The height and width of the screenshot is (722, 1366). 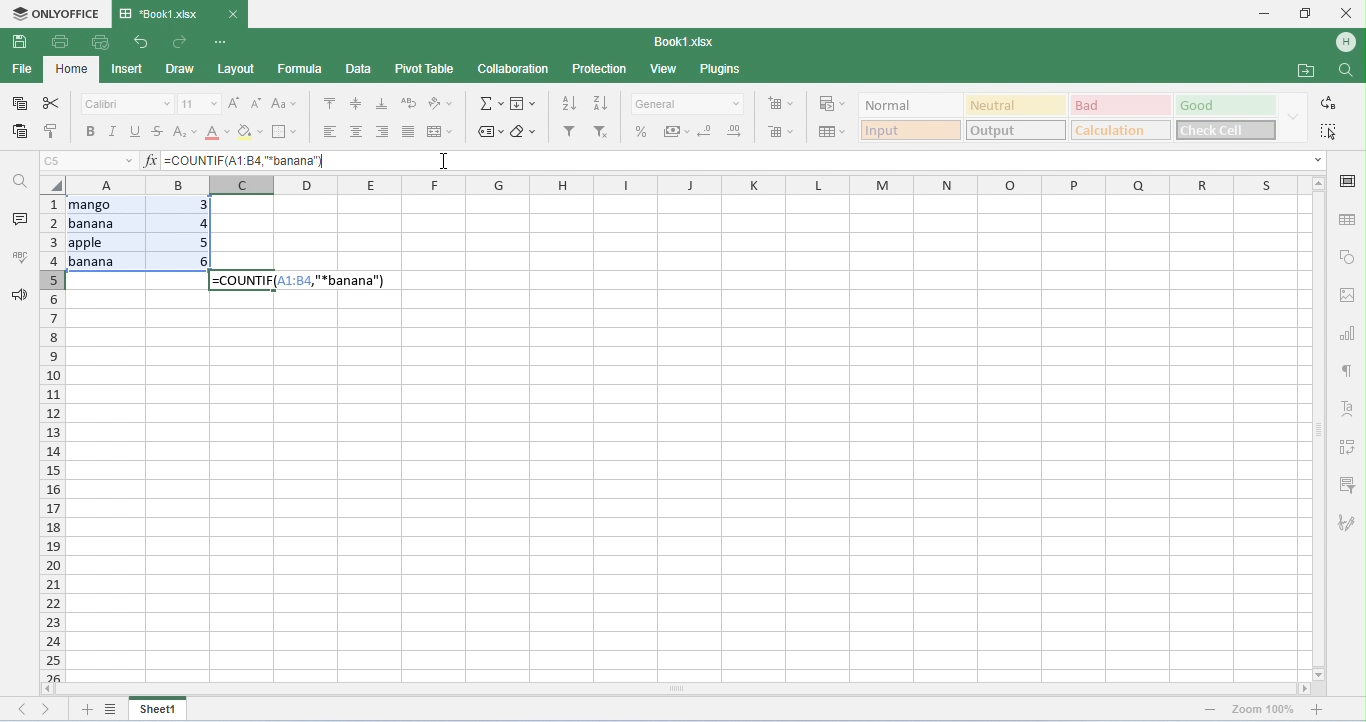 What do you see at coordinates (193, 204) in the screenshot?
I see `3` at bounding box center [193, 204].